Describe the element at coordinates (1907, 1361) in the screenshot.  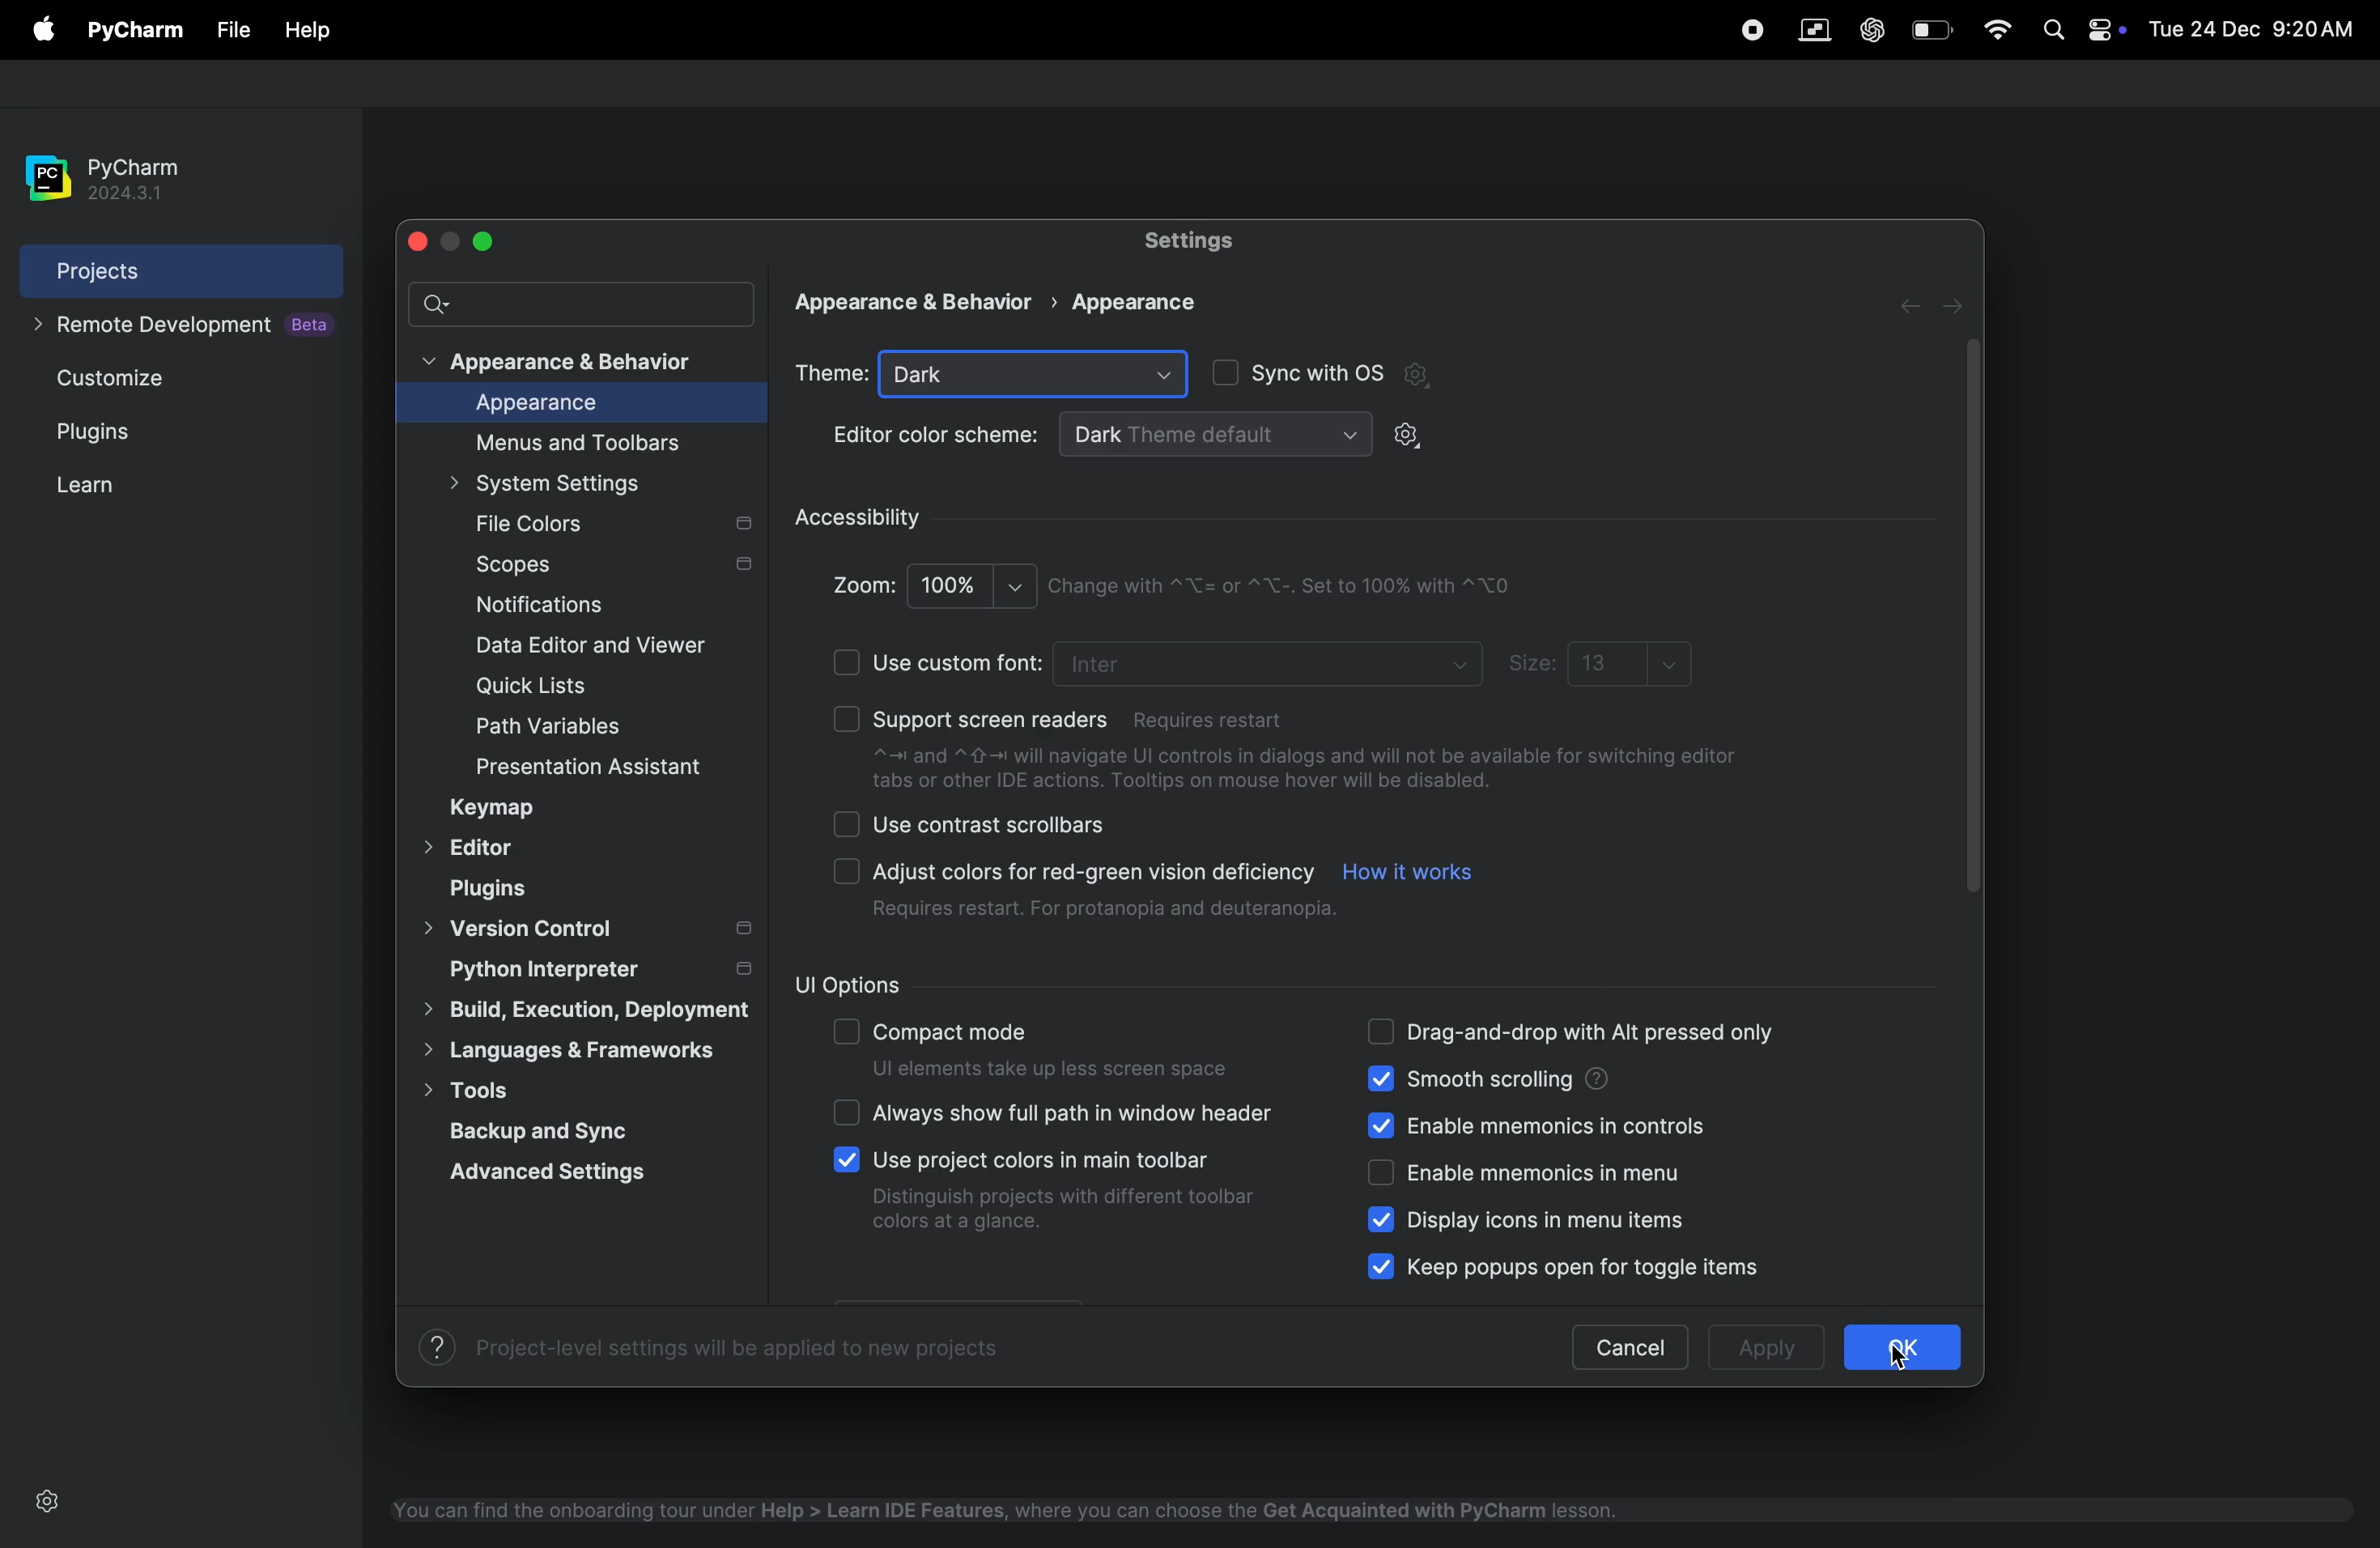
I see `cursor` at that location.